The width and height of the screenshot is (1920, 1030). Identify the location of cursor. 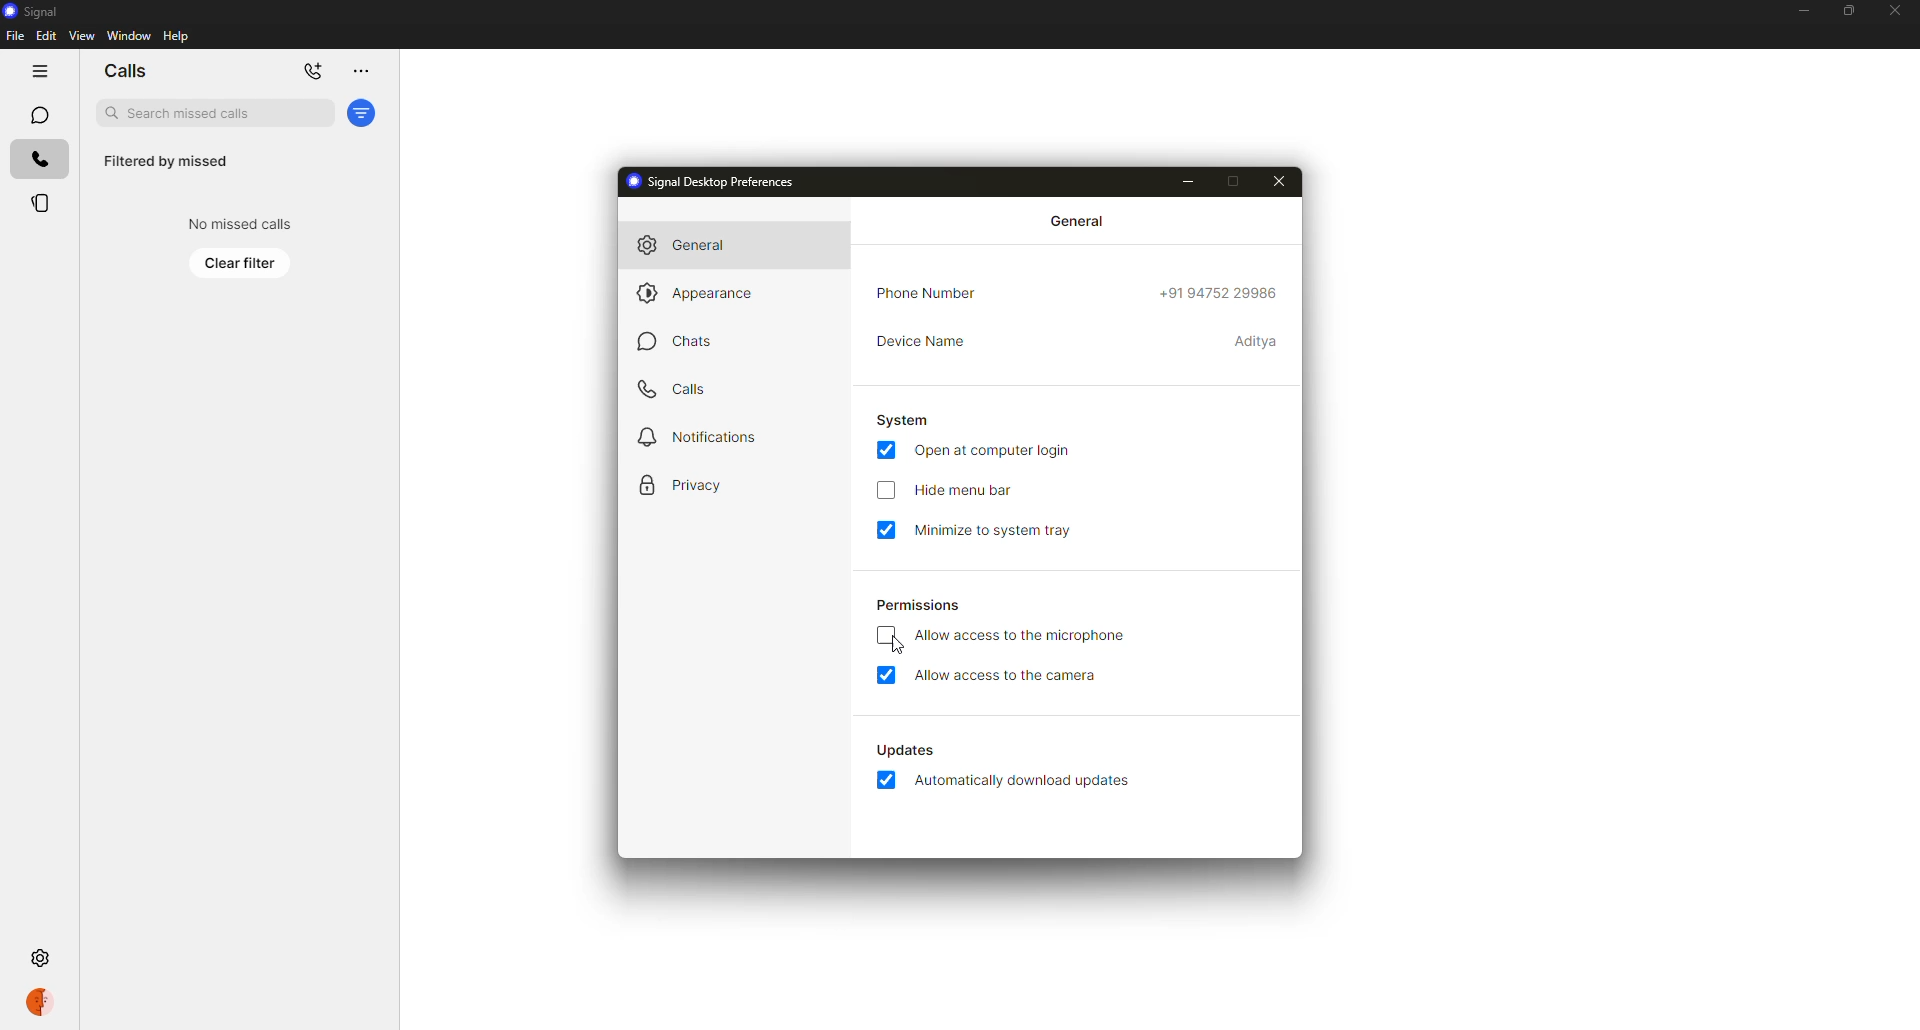
(898, 644).